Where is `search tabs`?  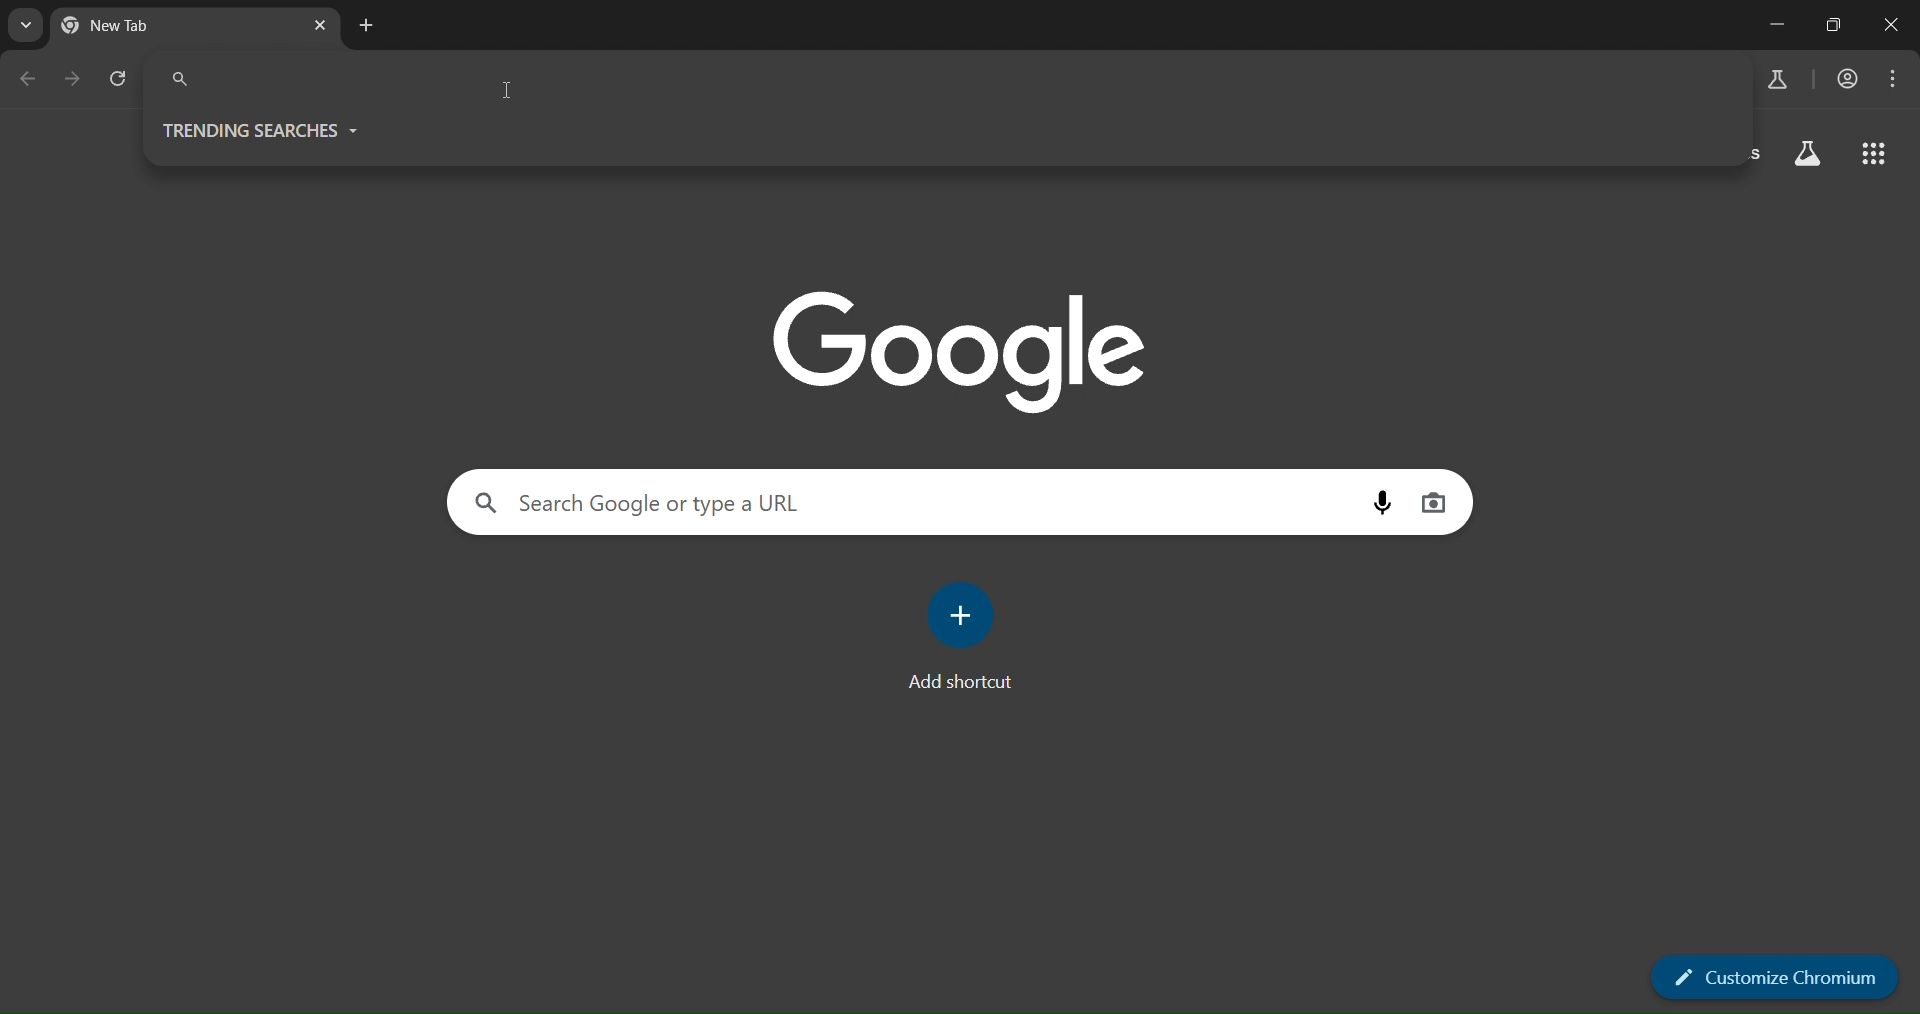
search tabs is located at coordinates (25, 27).